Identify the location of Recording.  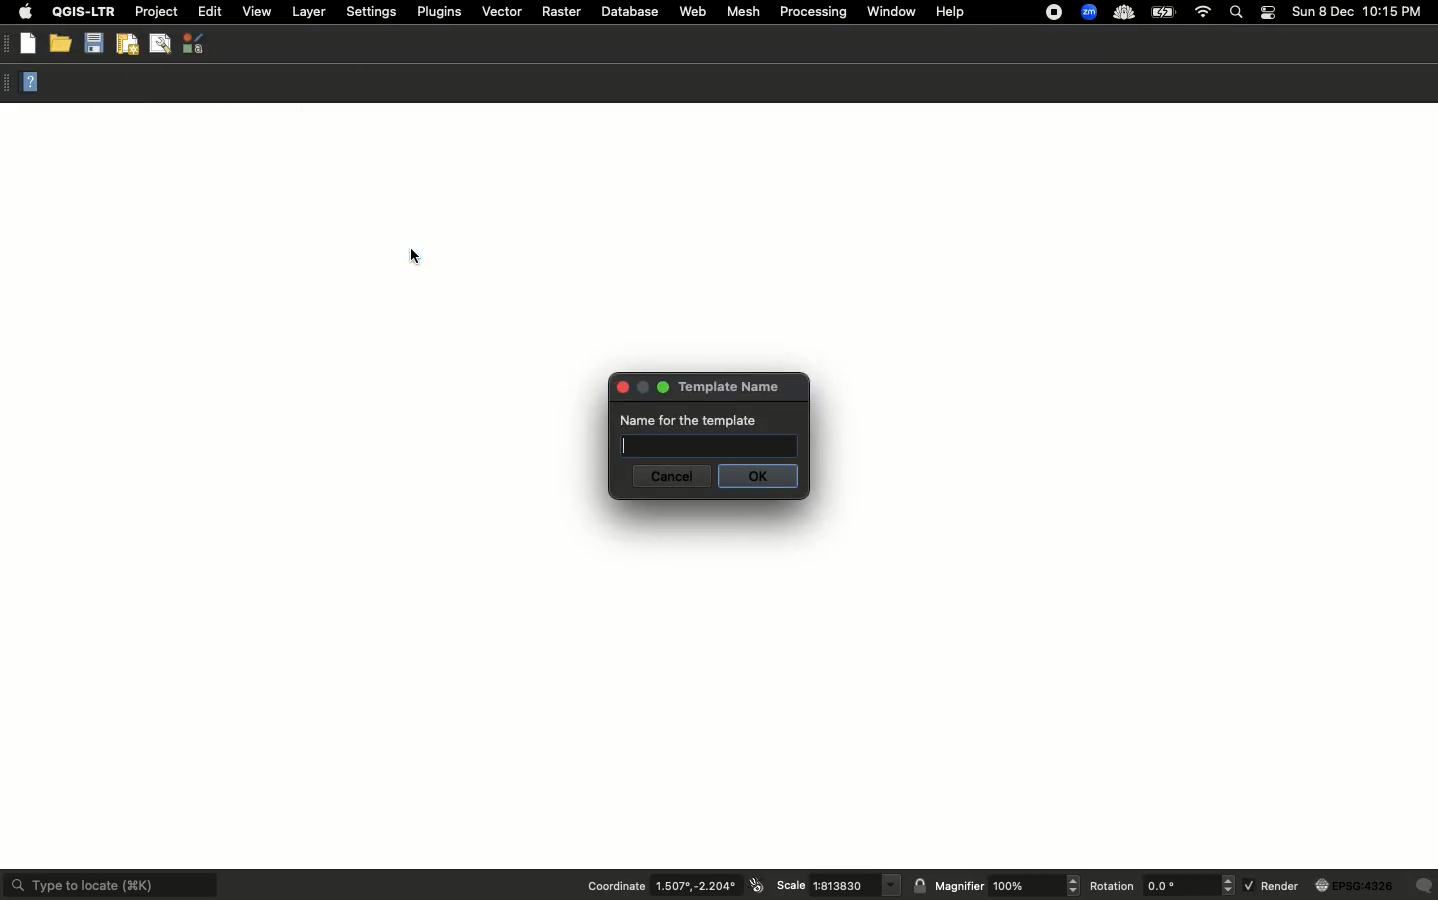
(1052, 12).